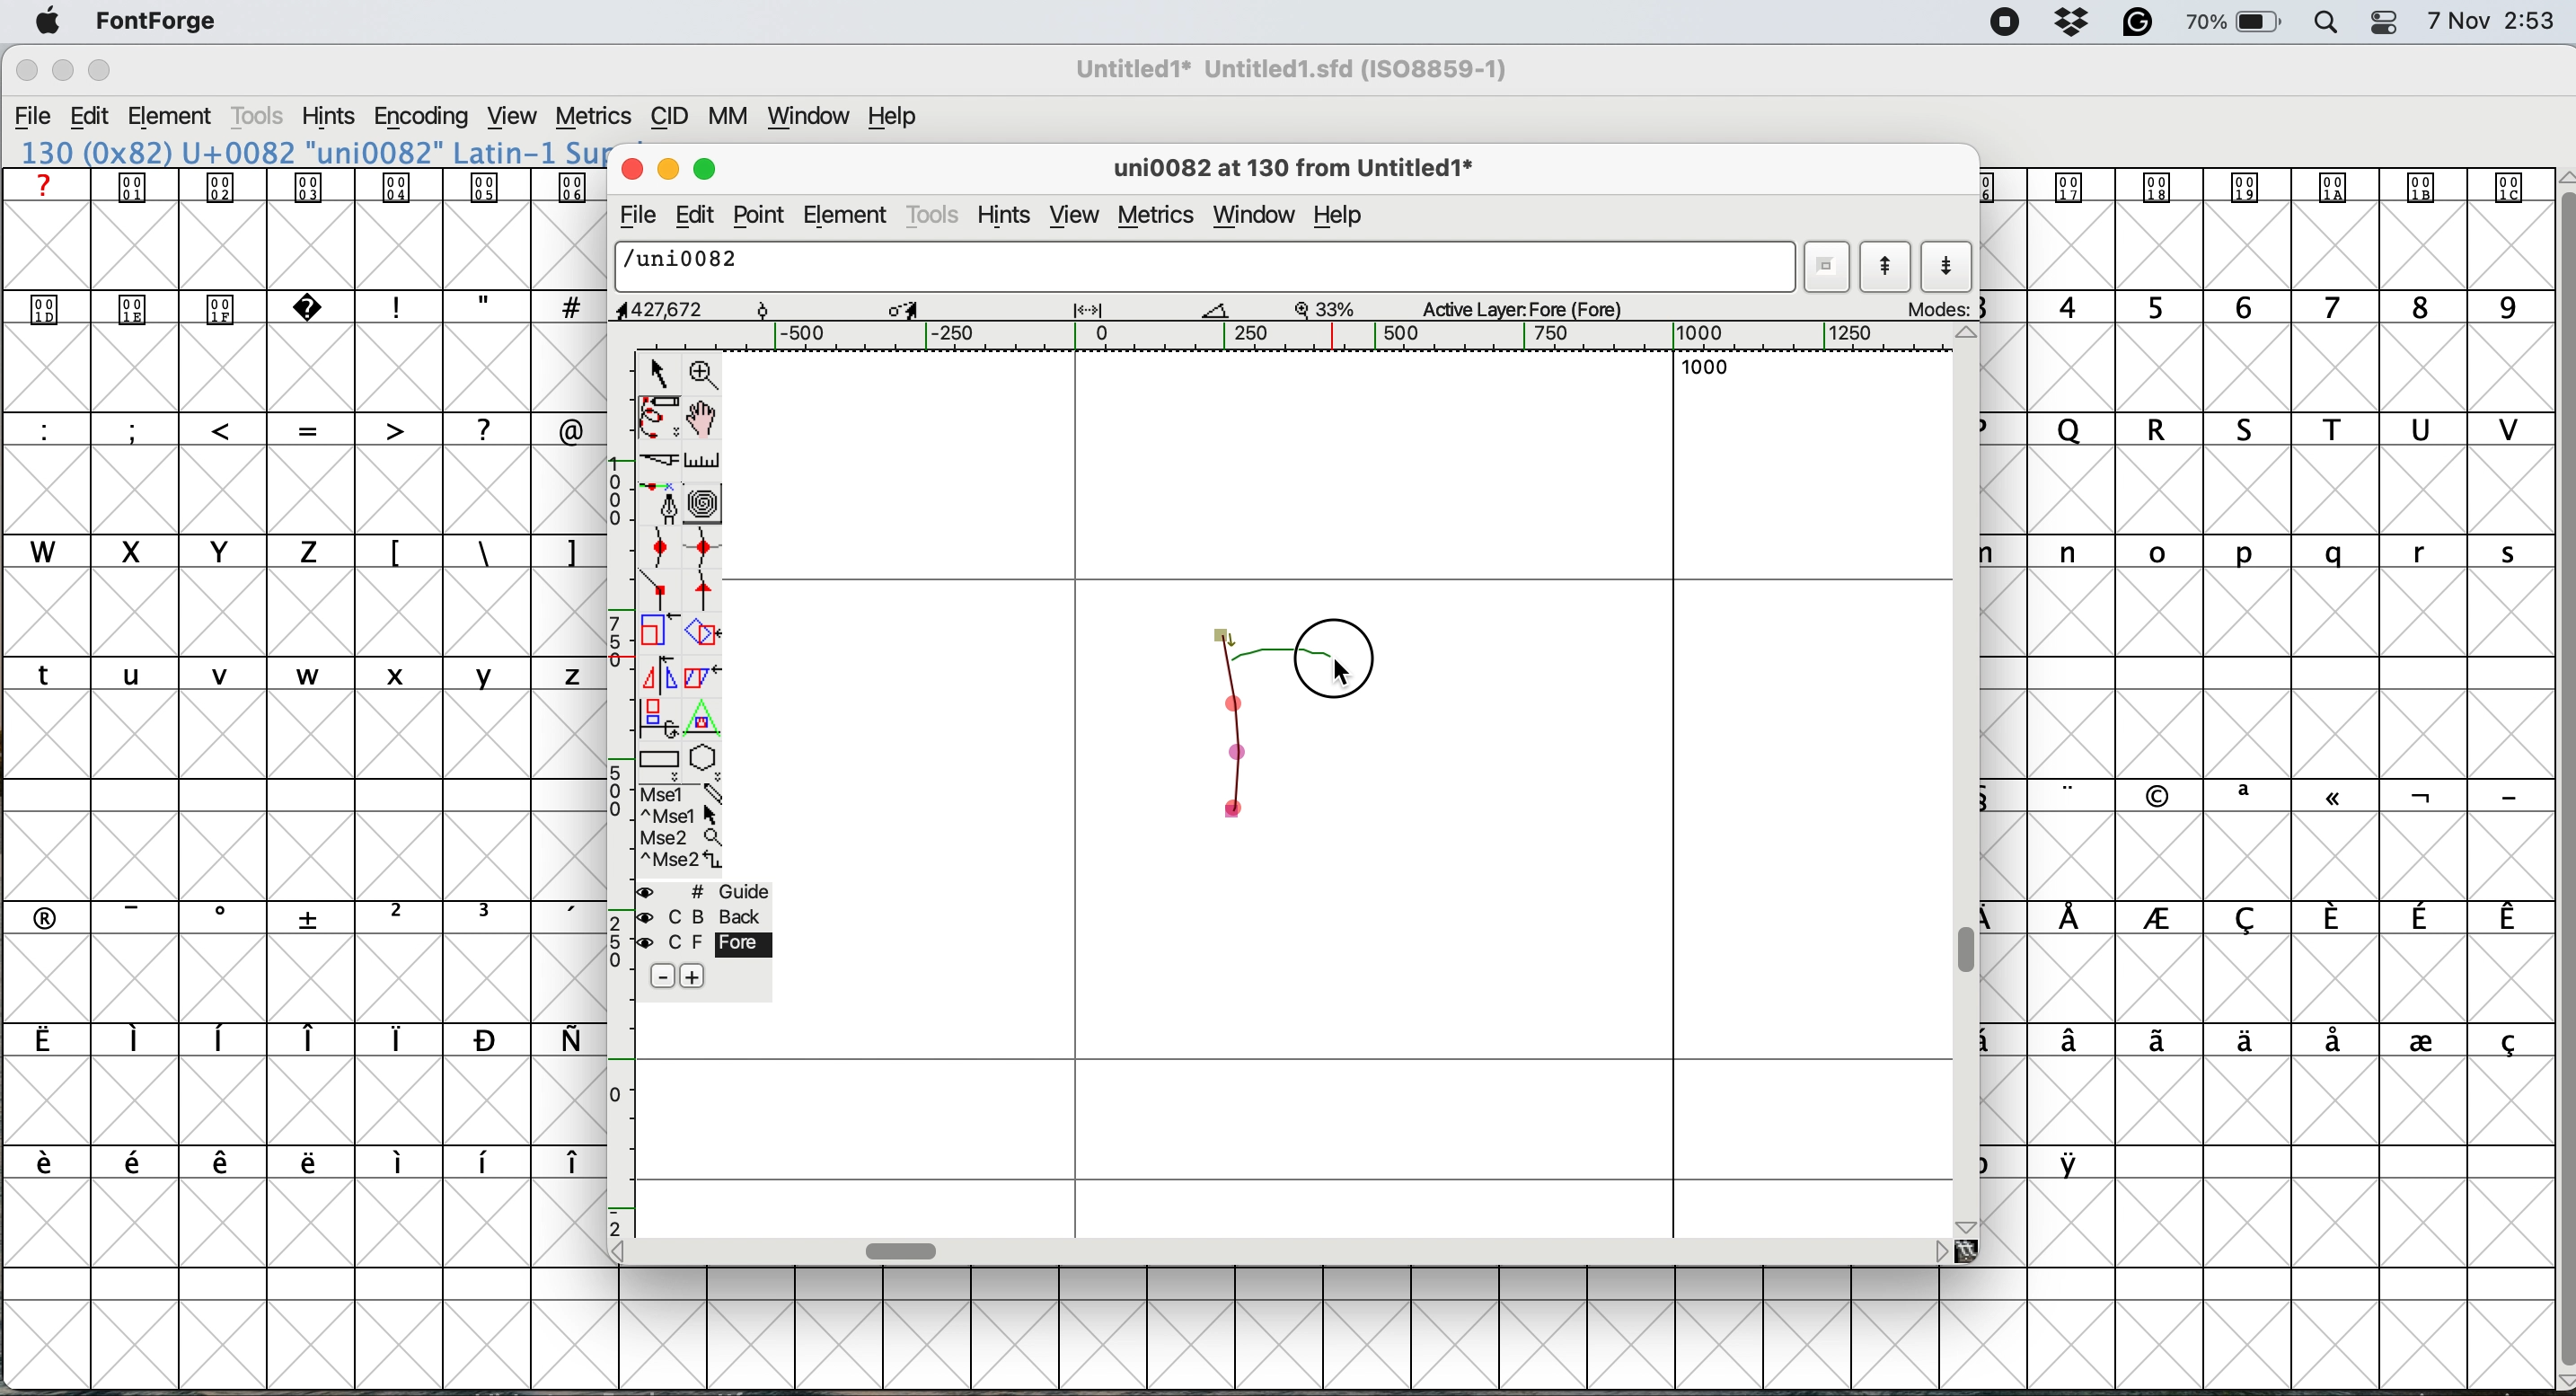 Image resolution: width=2576 pixels, height=1396 pixels. Describe the element at coordinates (706, 170) in the screenshot. I see `maximise` at that location.